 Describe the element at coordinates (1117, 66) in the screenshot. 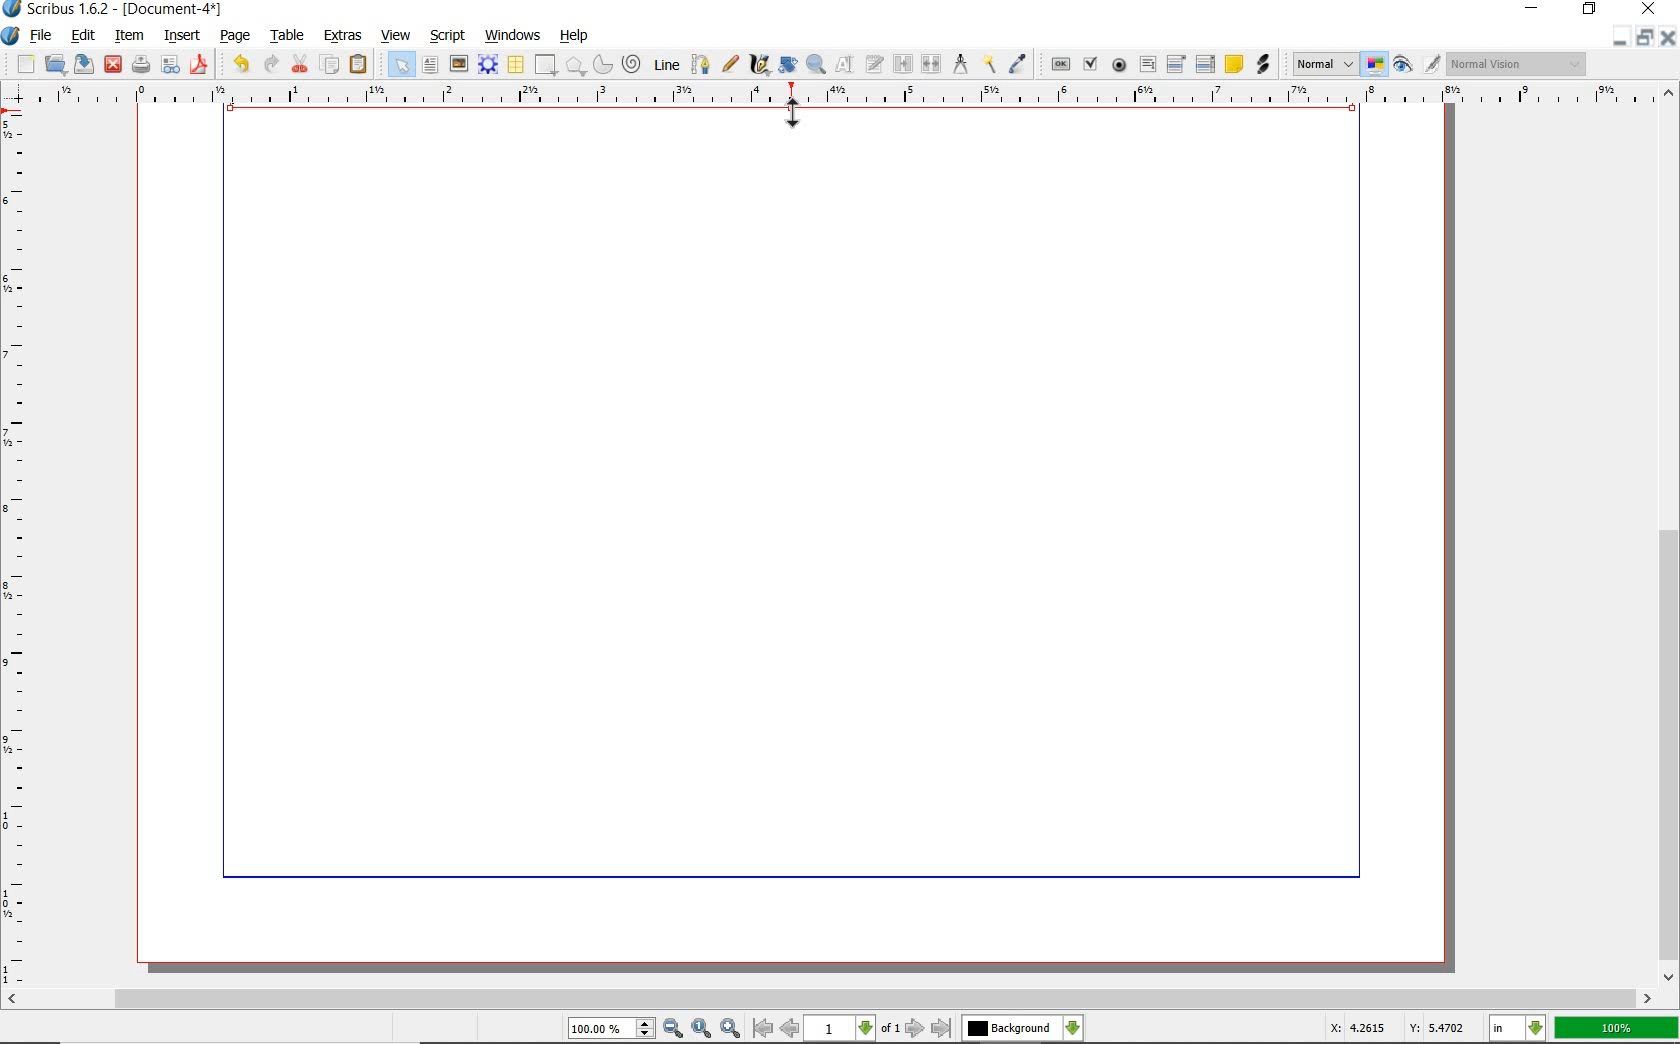

I see `pdf radio button` at that location.